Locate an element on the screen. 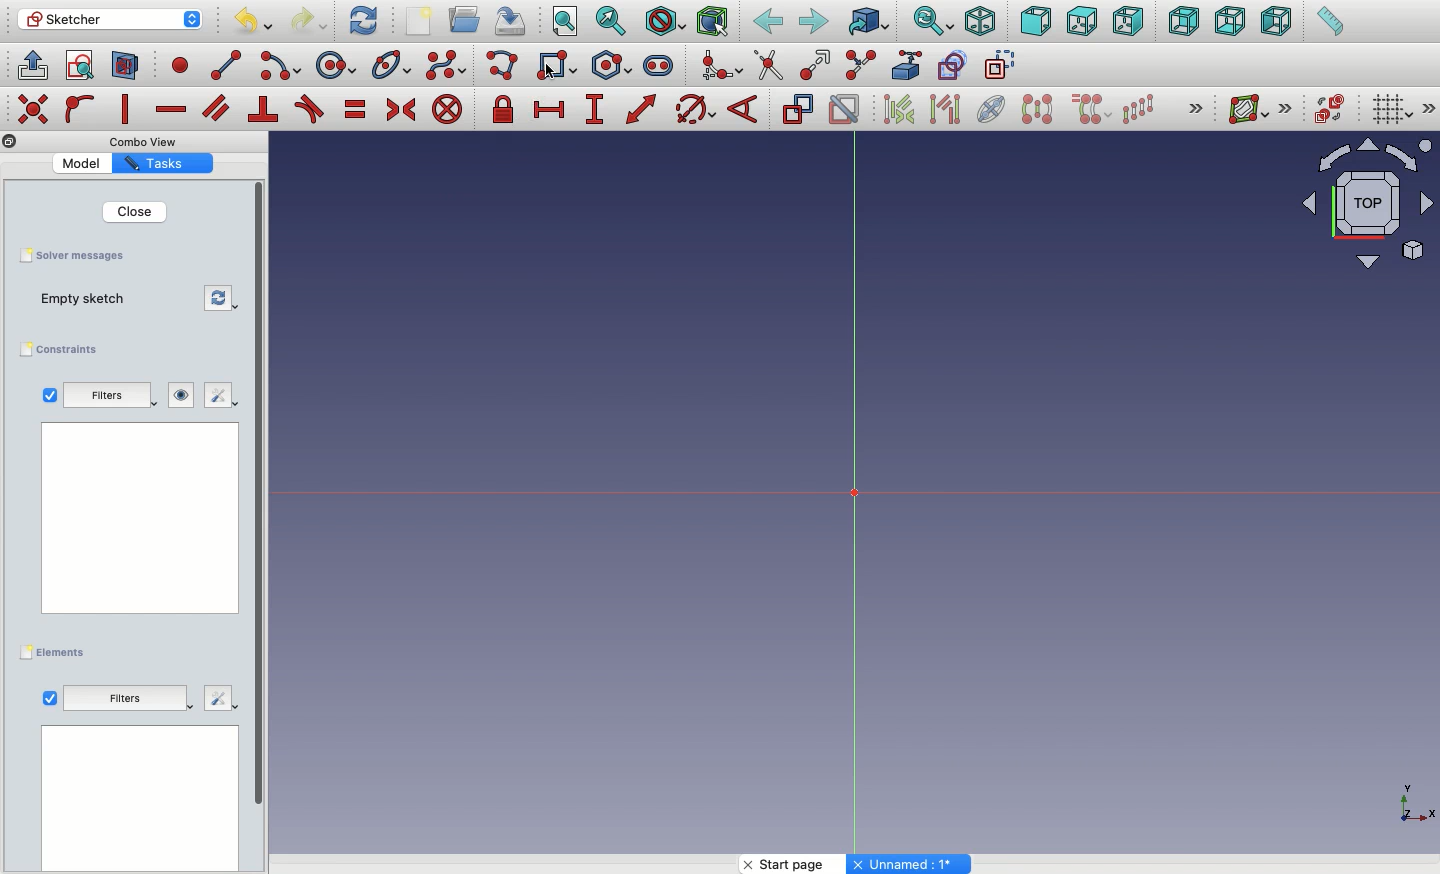 The height and width of the screenshot is (874, 1440). constrain perpendicular is located at coordinates (265, 110).